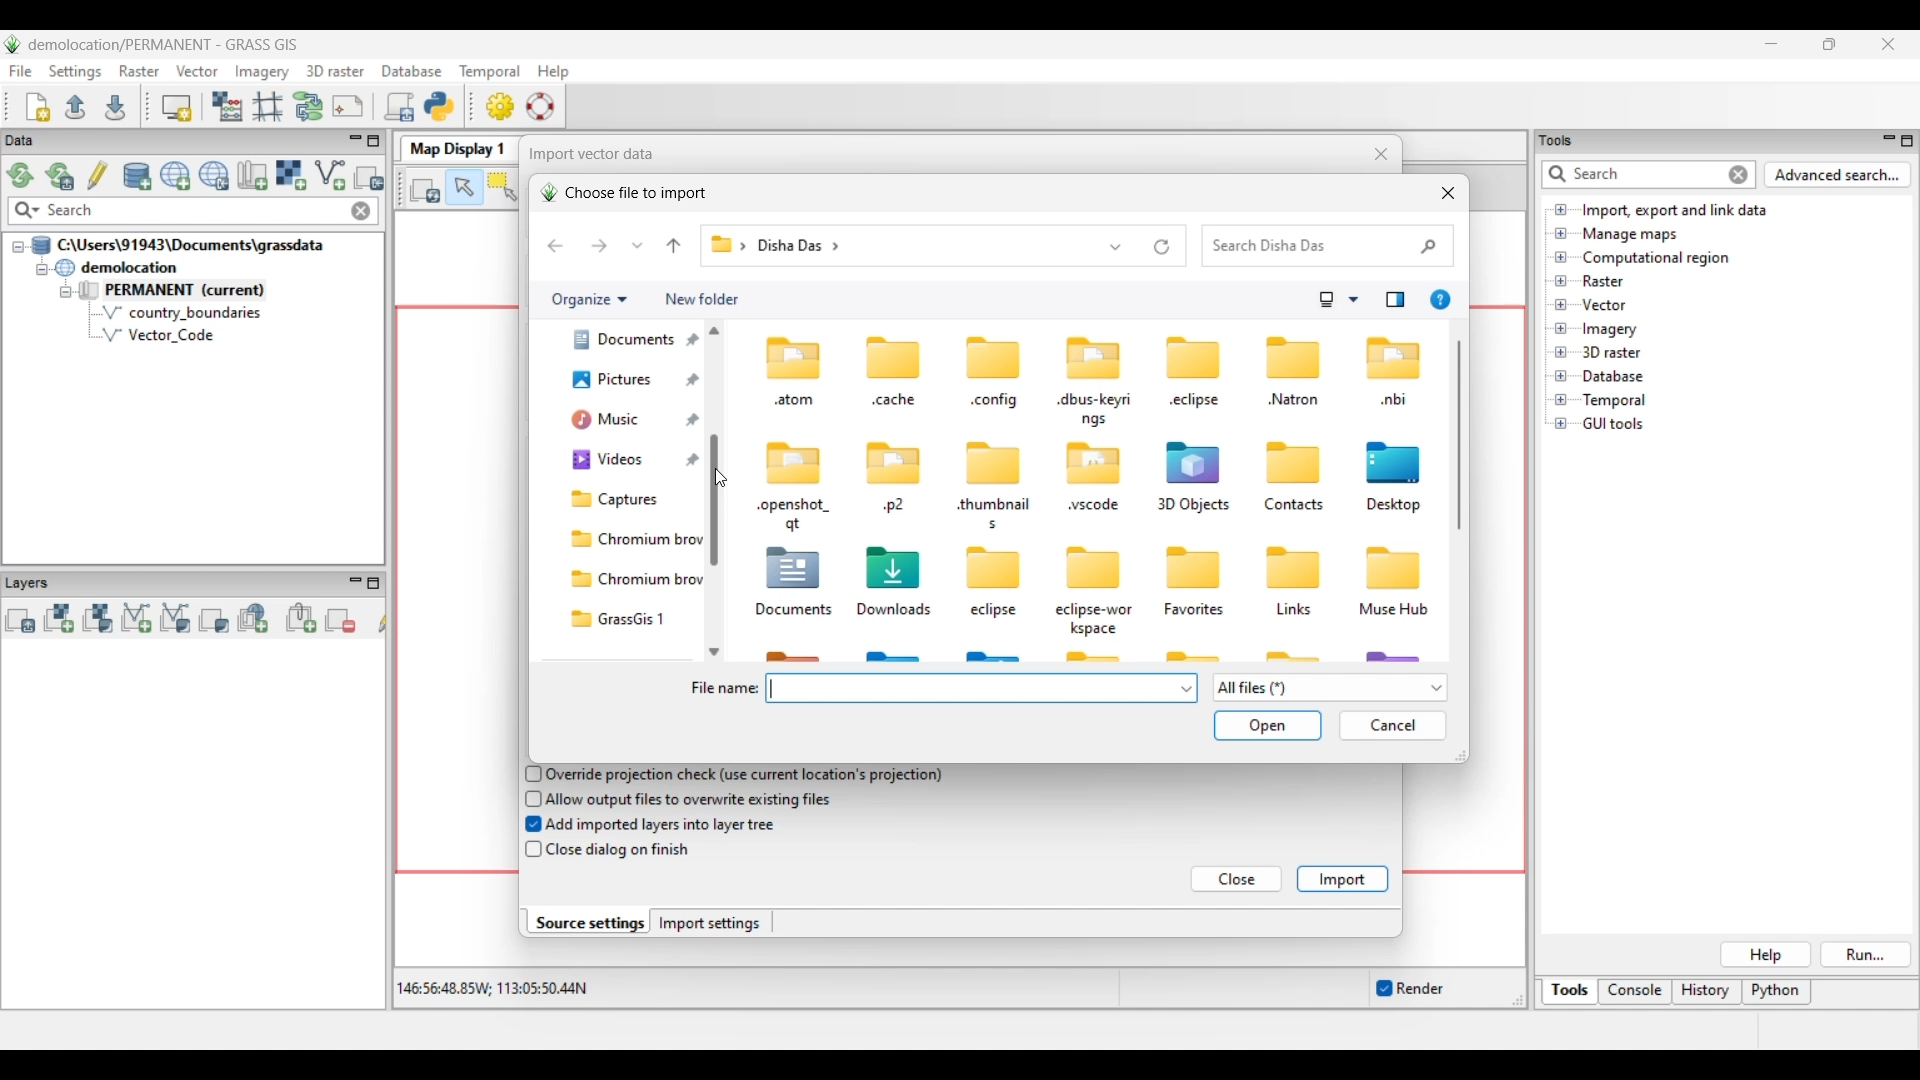 This screenshot has height=1080, width=1920. I want to click on Type in file name, so click(972, 688).